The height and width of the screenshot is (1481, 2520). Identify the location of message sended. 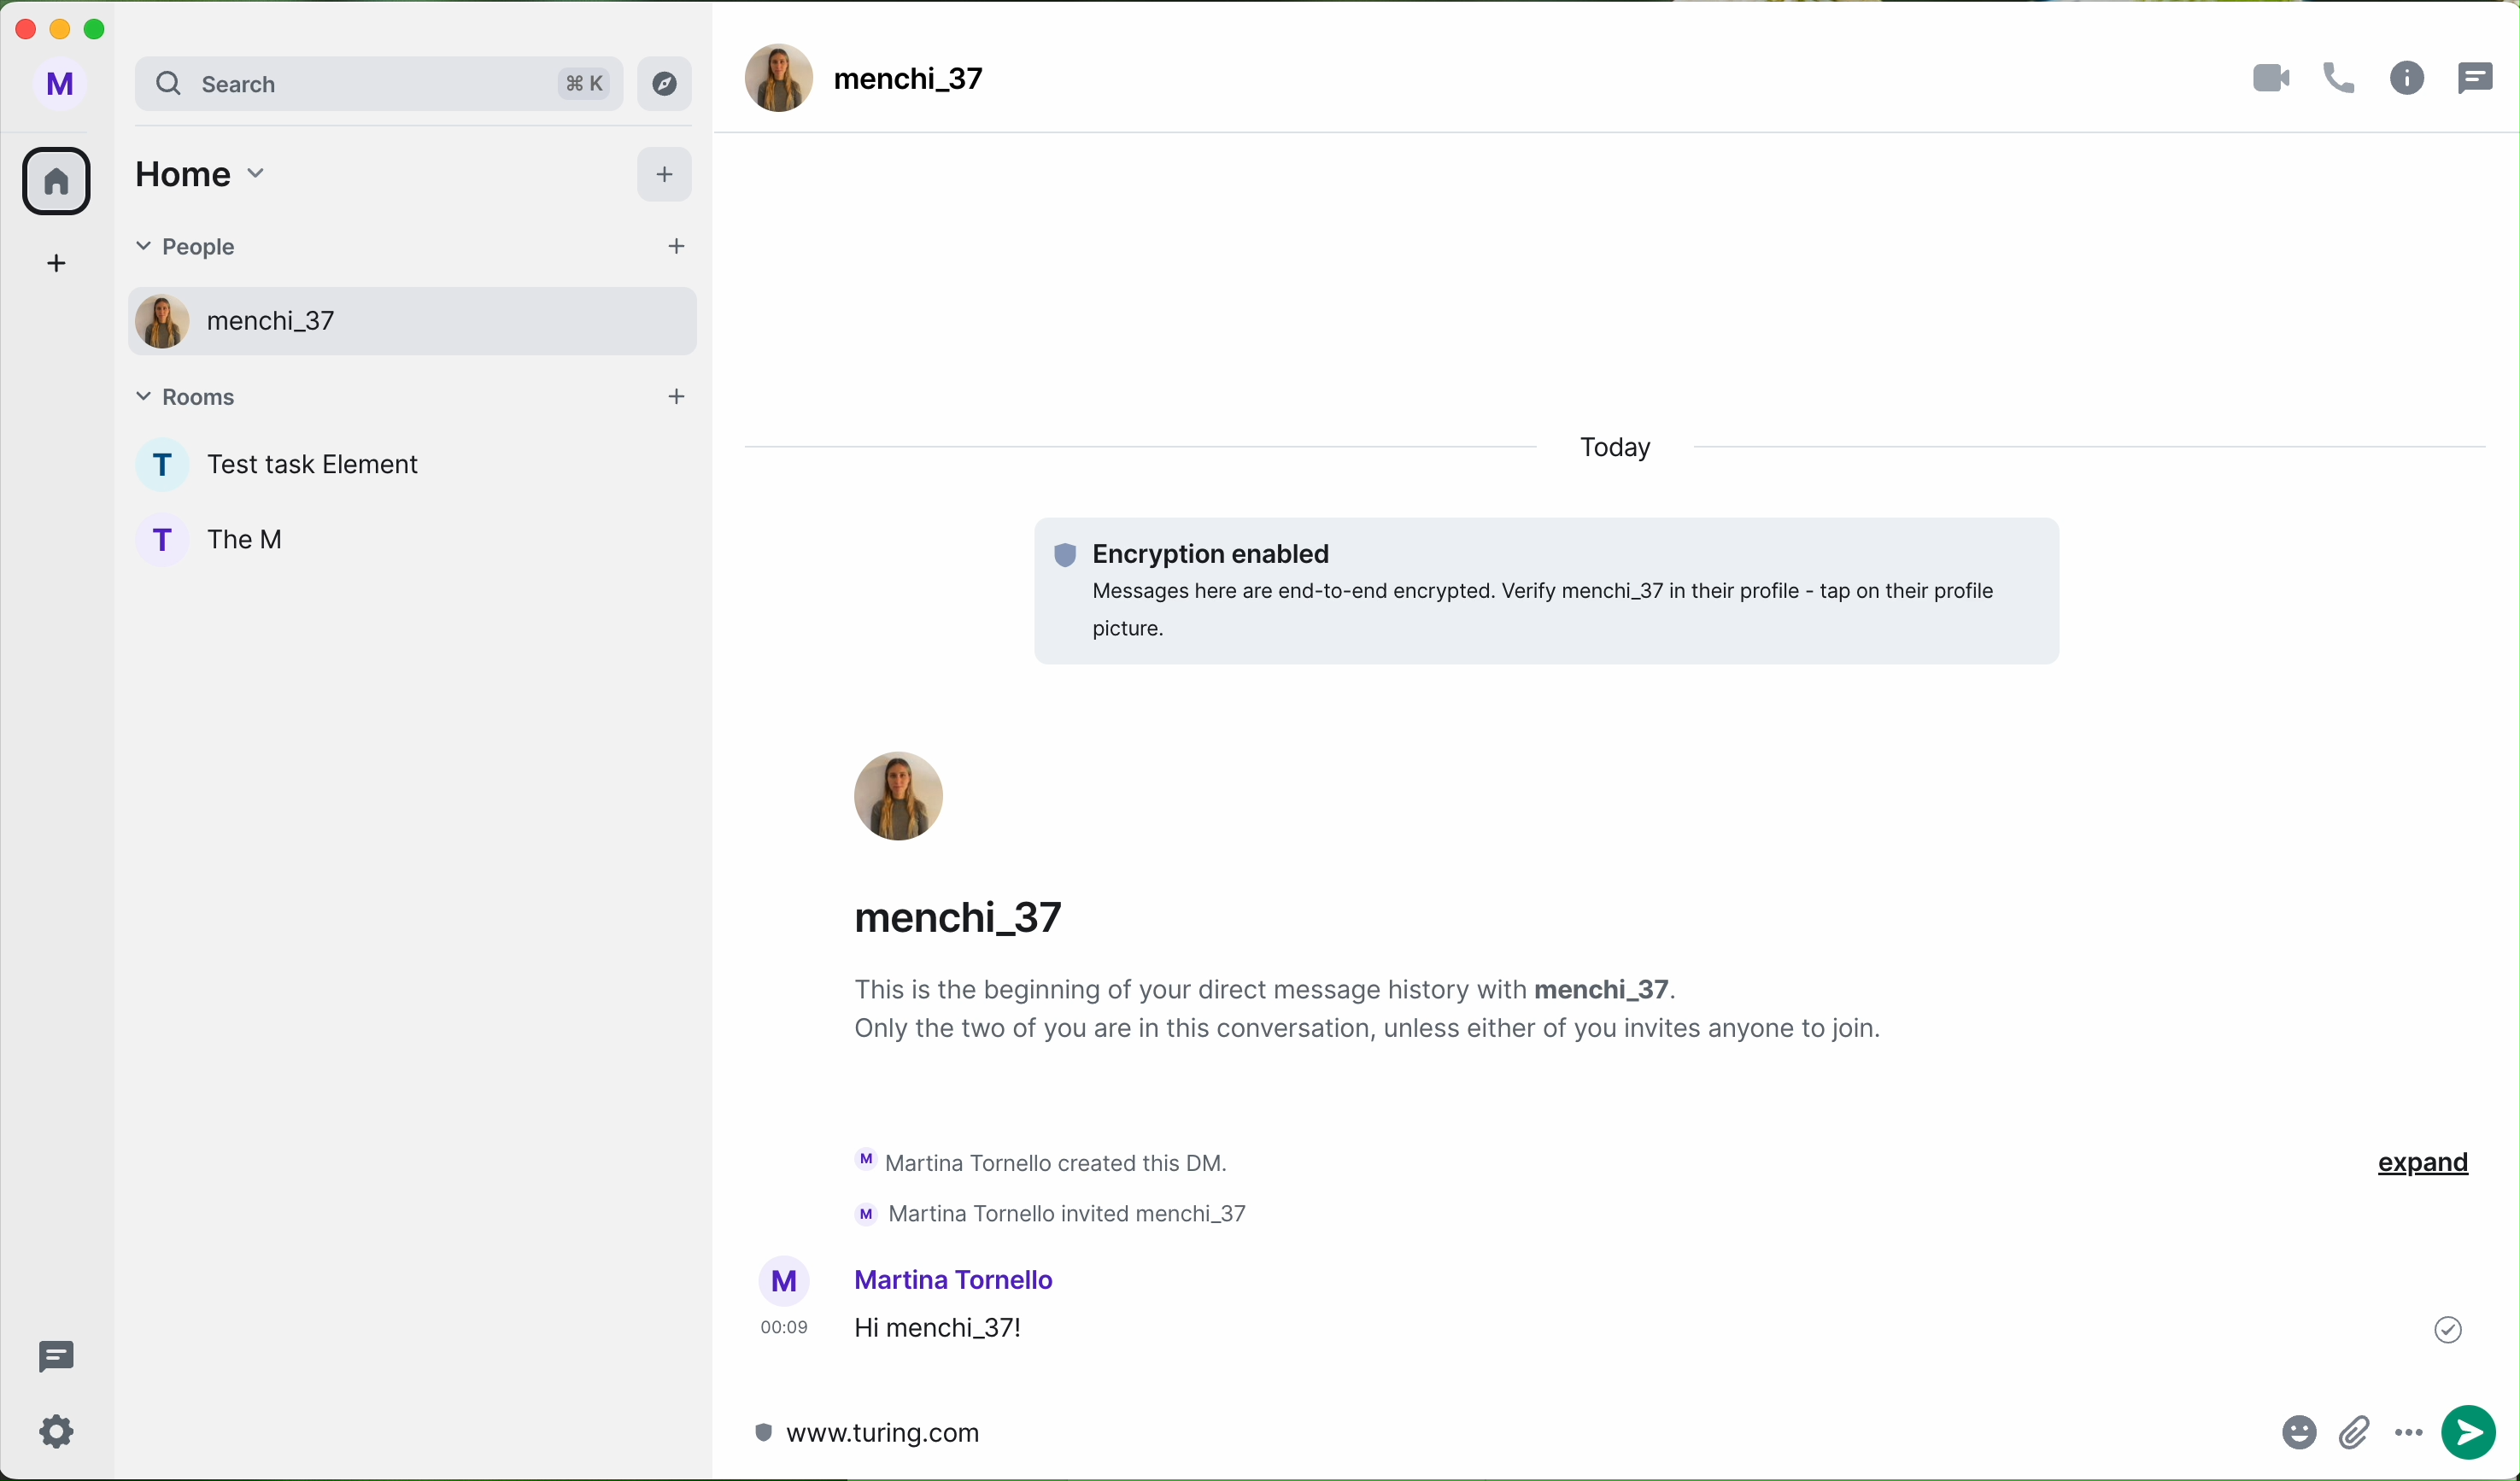
(1609, 1329).